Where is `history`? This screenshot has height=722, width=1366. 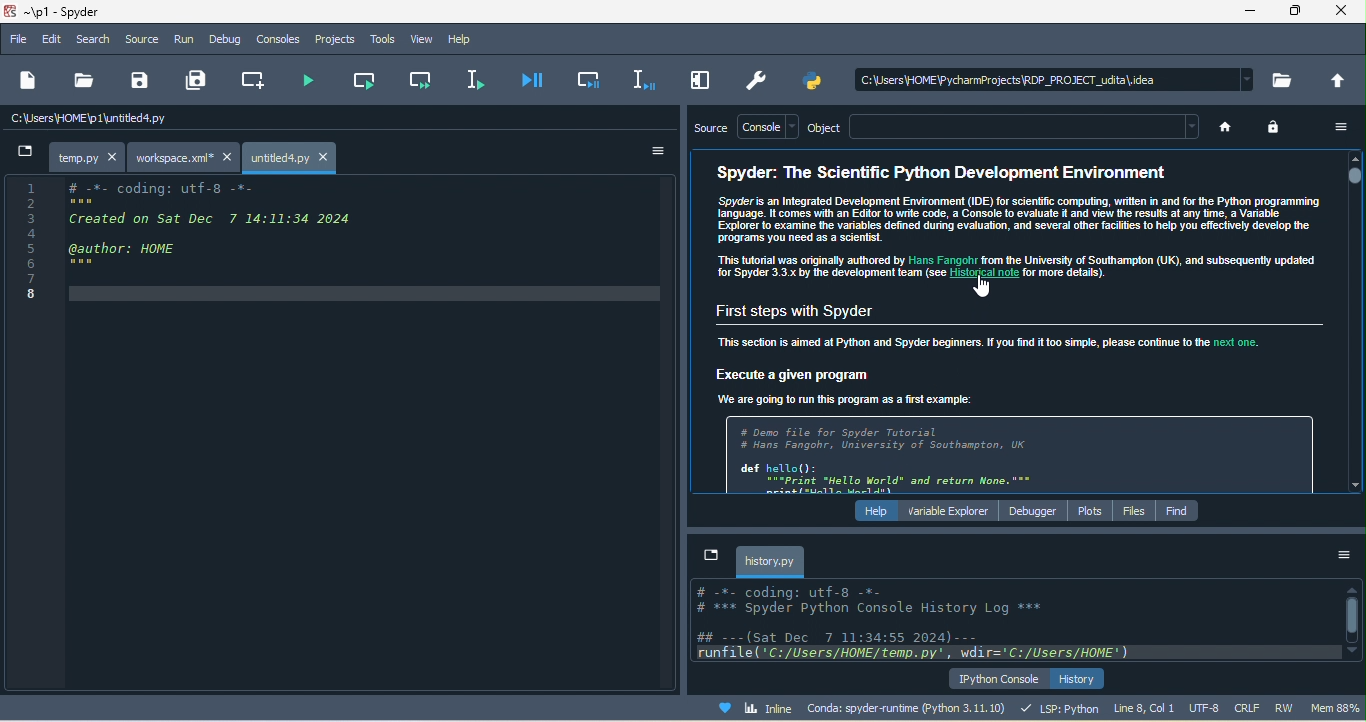
history is located at coordinates (1079, 679).